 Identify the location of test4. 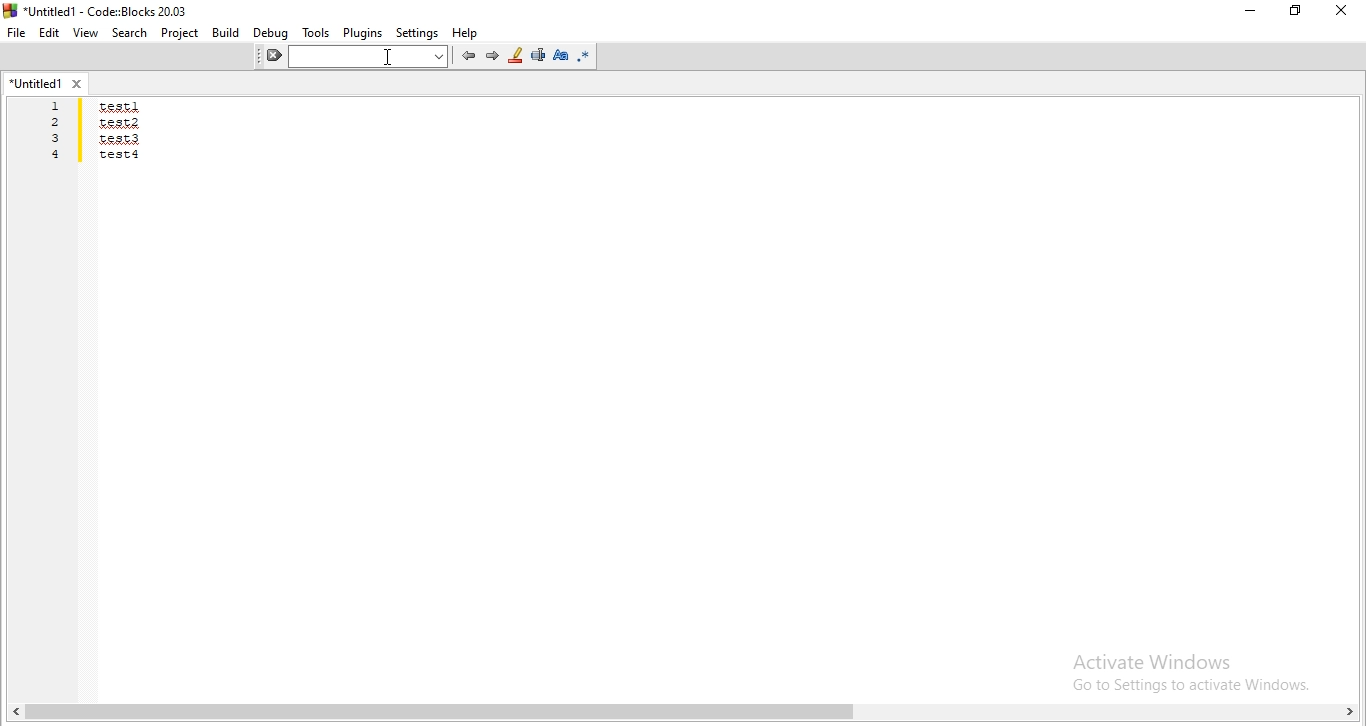
(120, 154).